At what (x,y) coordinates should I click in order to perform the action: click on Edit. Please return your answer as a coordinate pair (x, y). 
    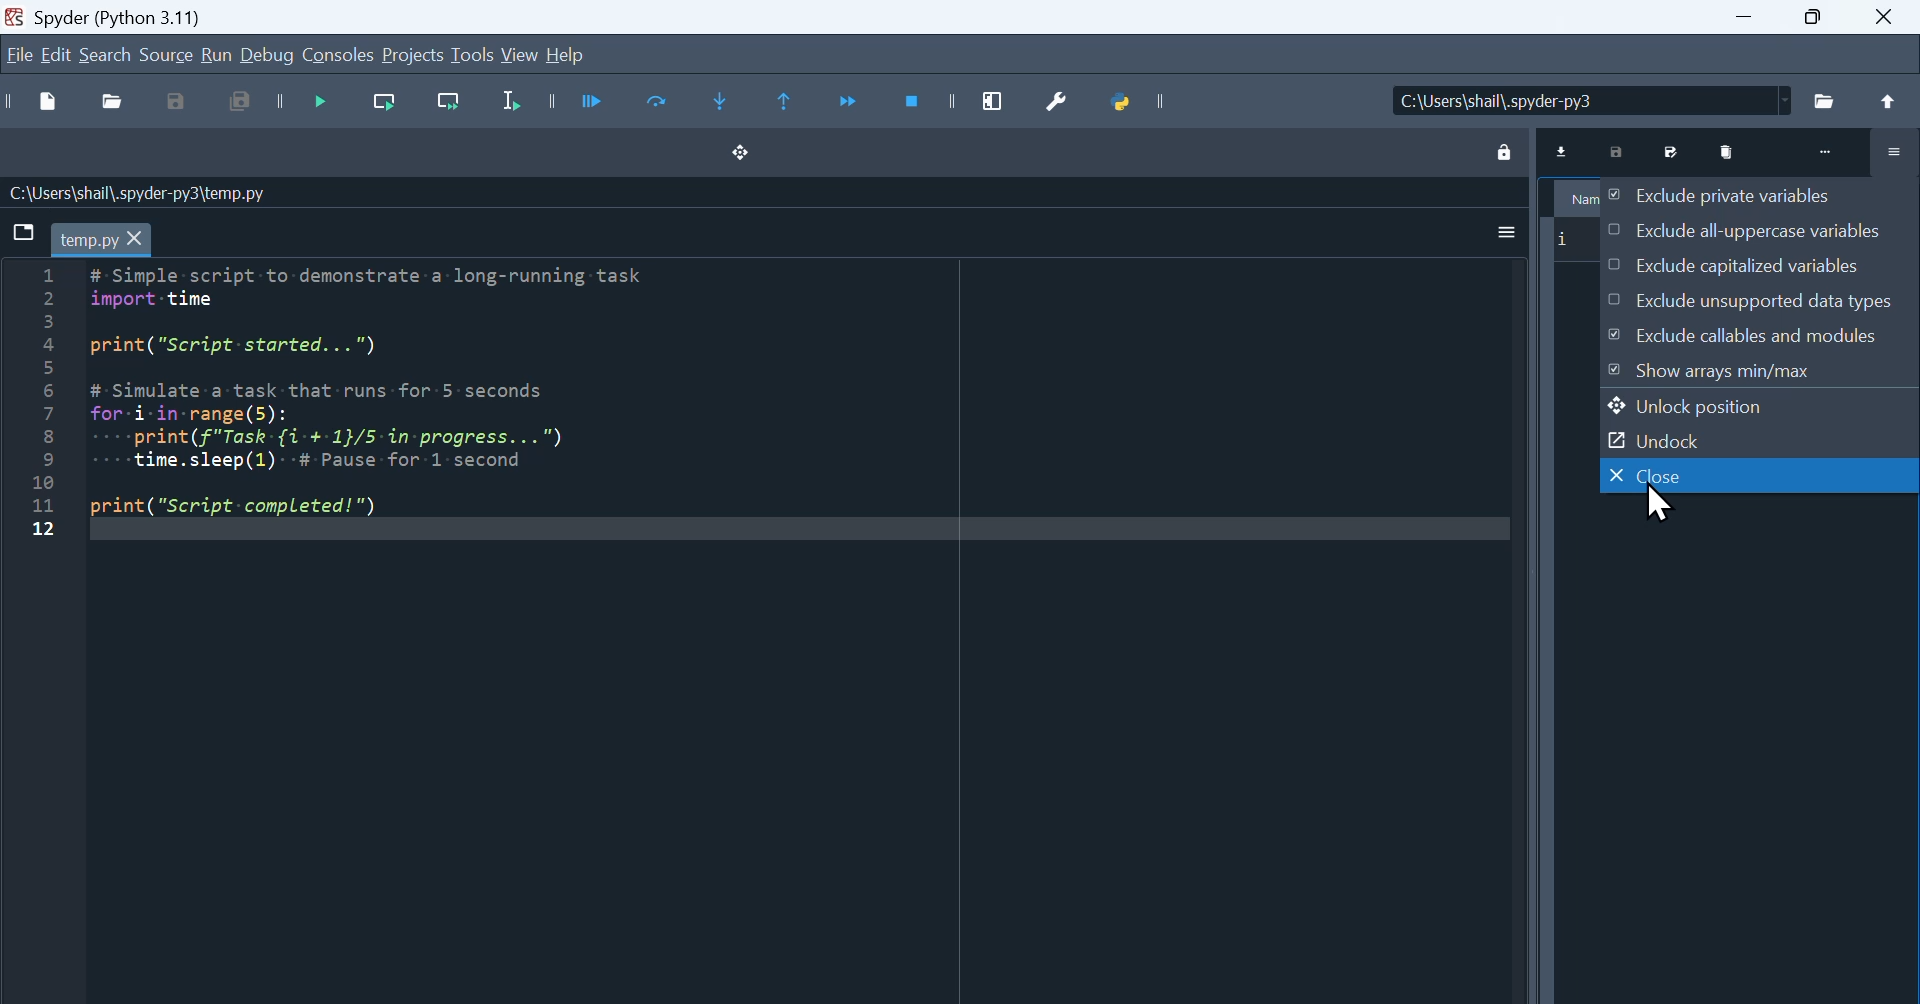
    Looking at the image, I should click on (56, 53).